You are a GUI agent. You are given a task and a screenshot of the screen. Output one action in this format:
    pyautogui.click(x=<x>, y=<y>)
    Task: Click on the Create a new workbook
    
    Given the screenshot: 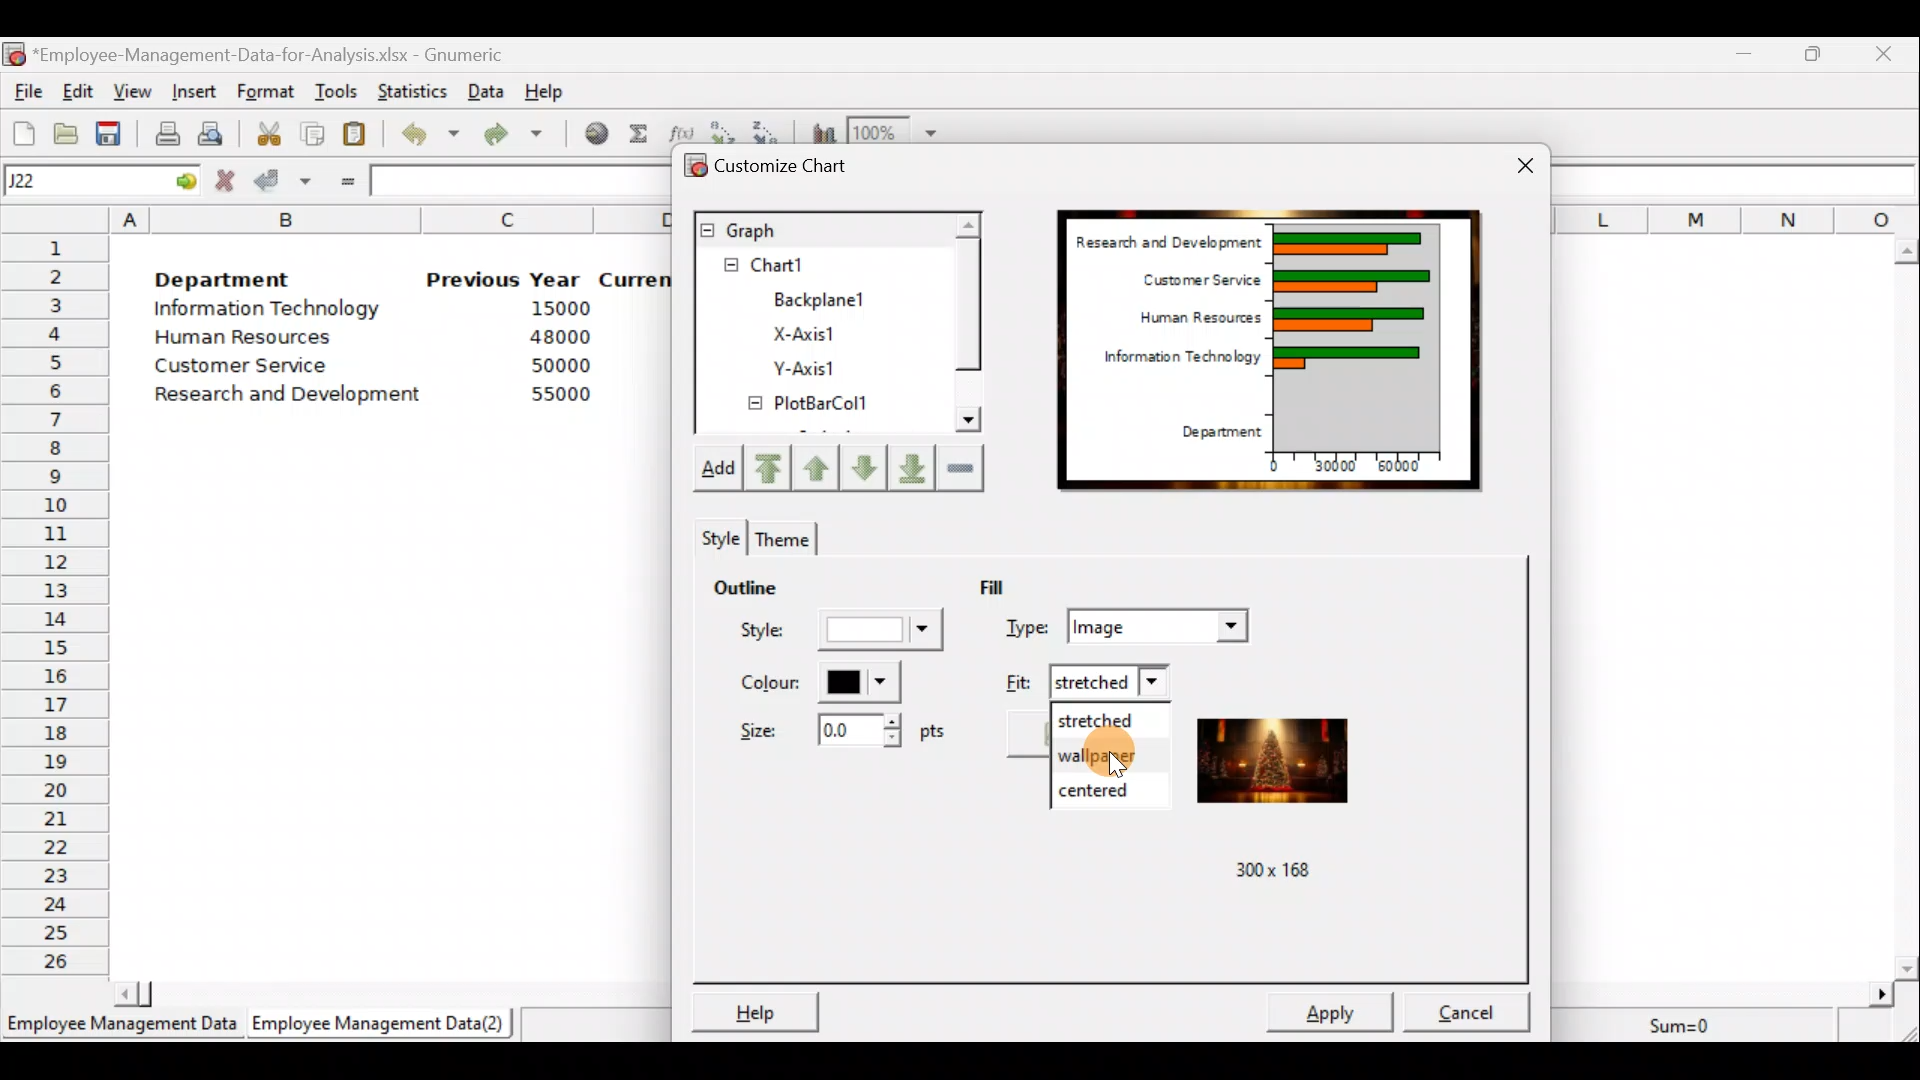 What is the action you would take?
    pyautogui.click(x=22, y=131)
    